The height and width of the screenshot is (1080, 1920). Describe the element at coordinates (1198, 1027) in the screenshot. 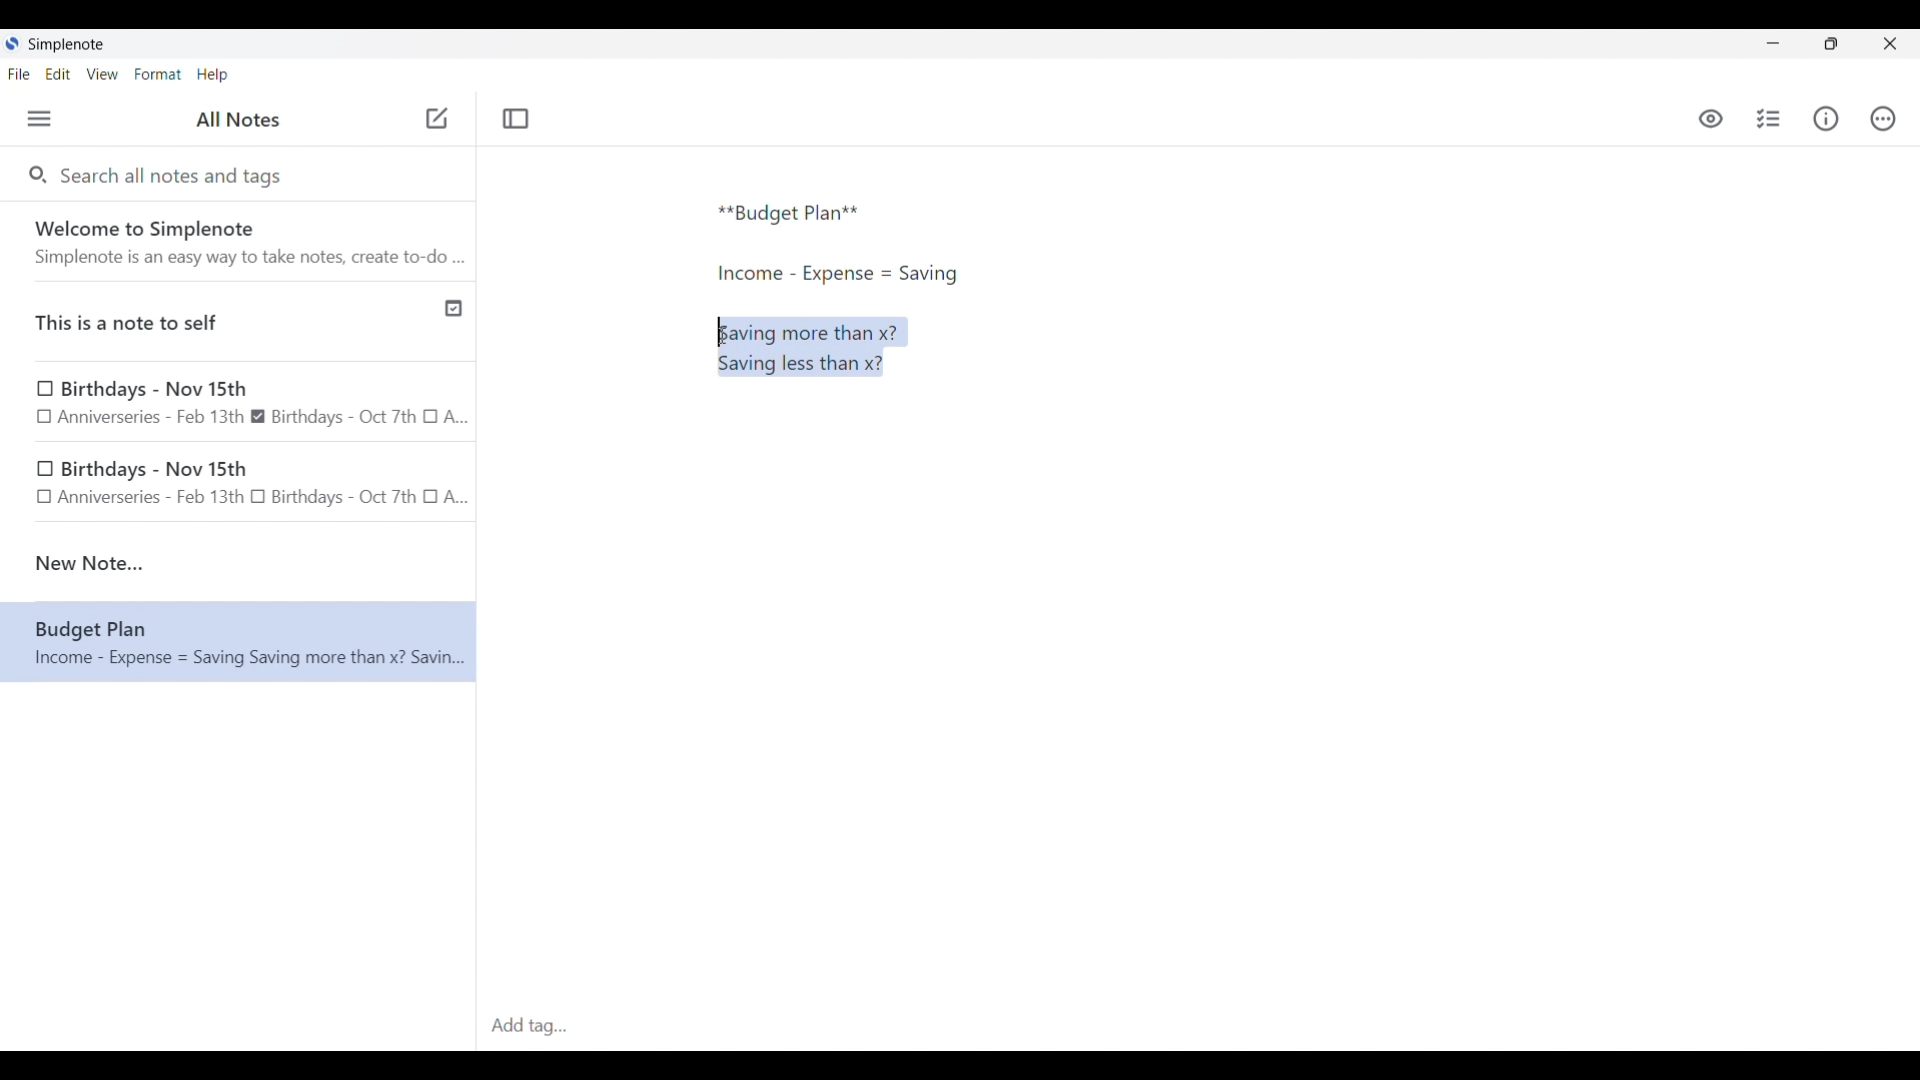

I see `Click to type in tags` at that location.